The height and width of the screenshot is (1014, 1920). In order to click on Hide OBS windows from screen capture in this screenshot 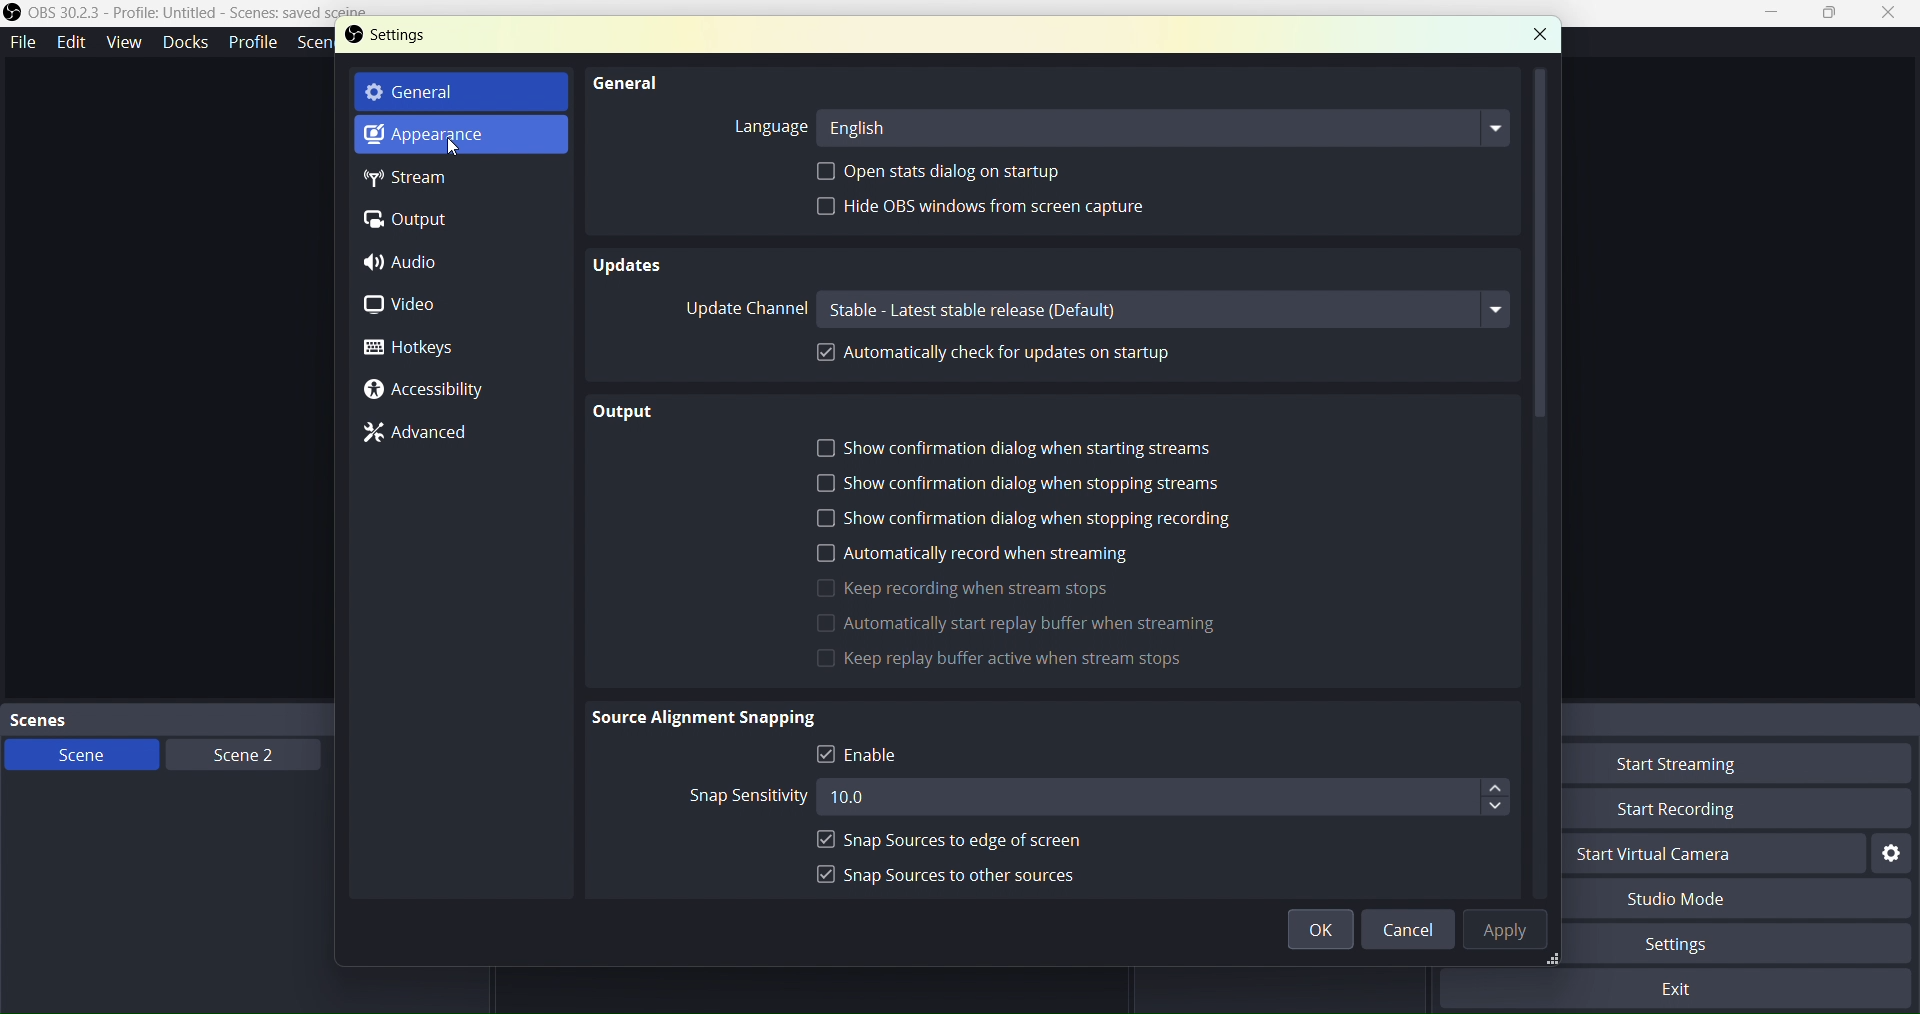, I will do `click(982, 211)`.